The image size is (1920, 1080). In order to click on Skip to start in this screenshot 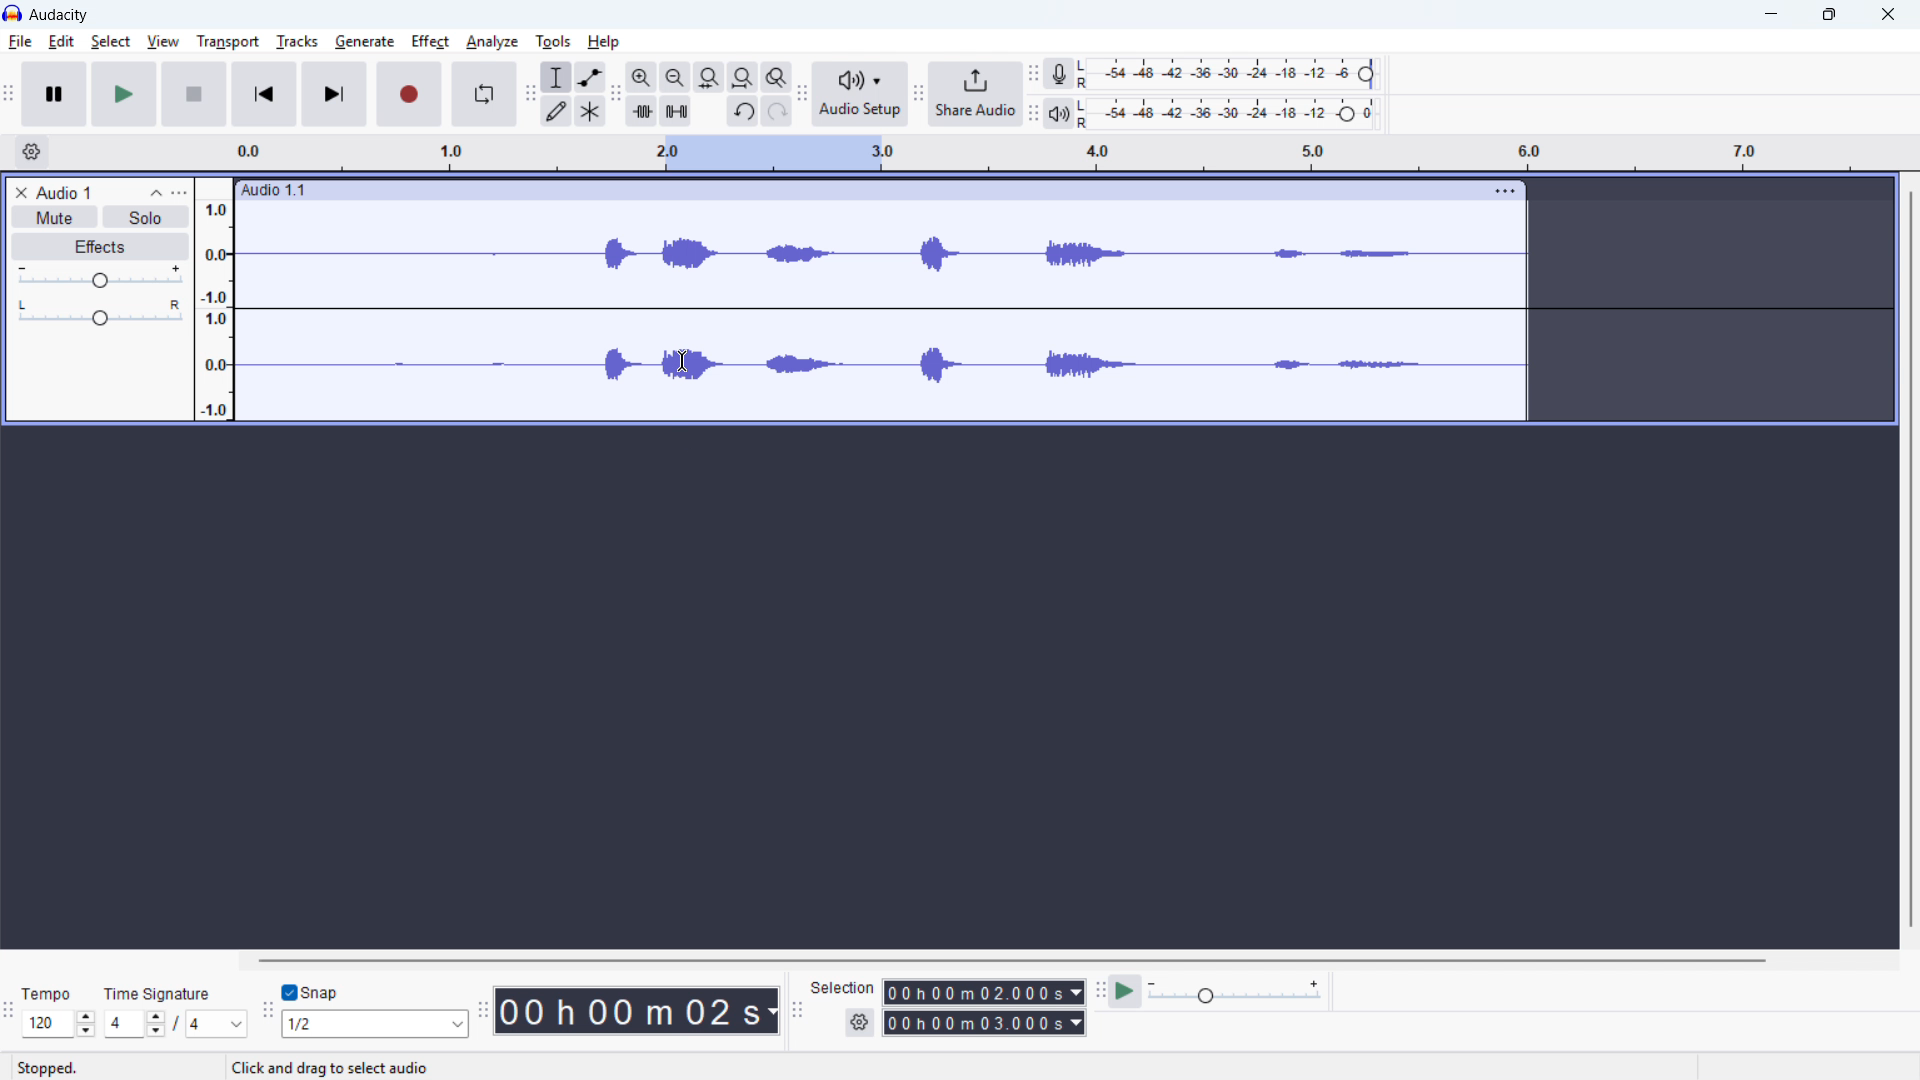, I will do `click(264, 95)`.